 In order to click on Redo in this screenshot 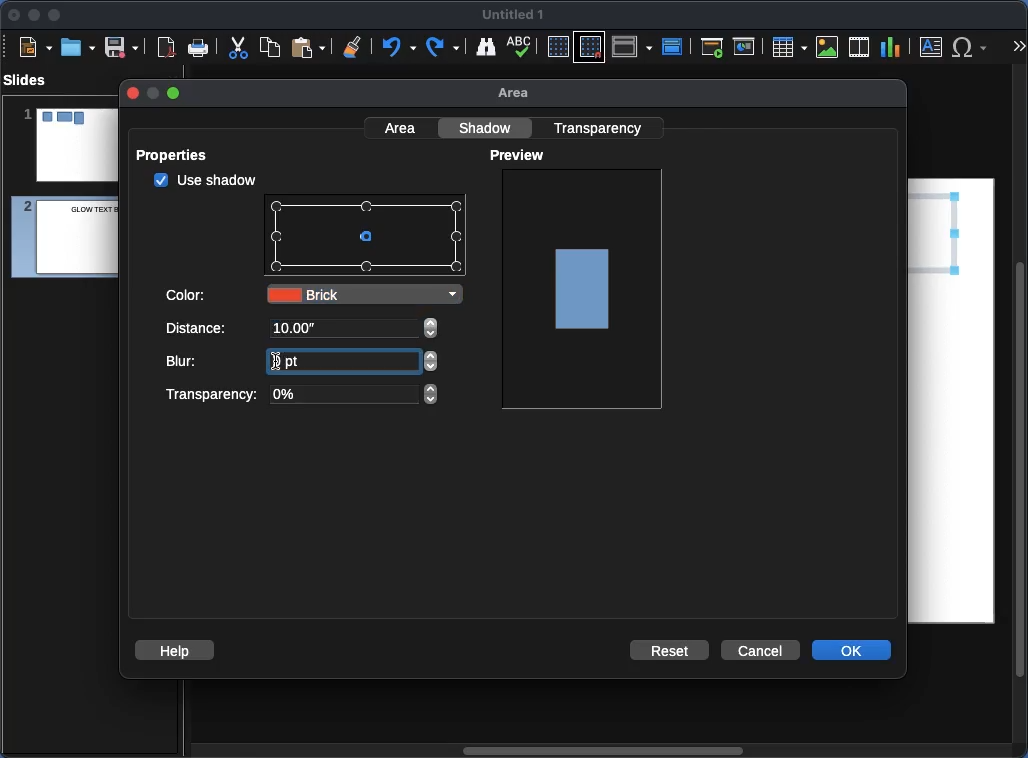, I will do `click(444, 47)`.